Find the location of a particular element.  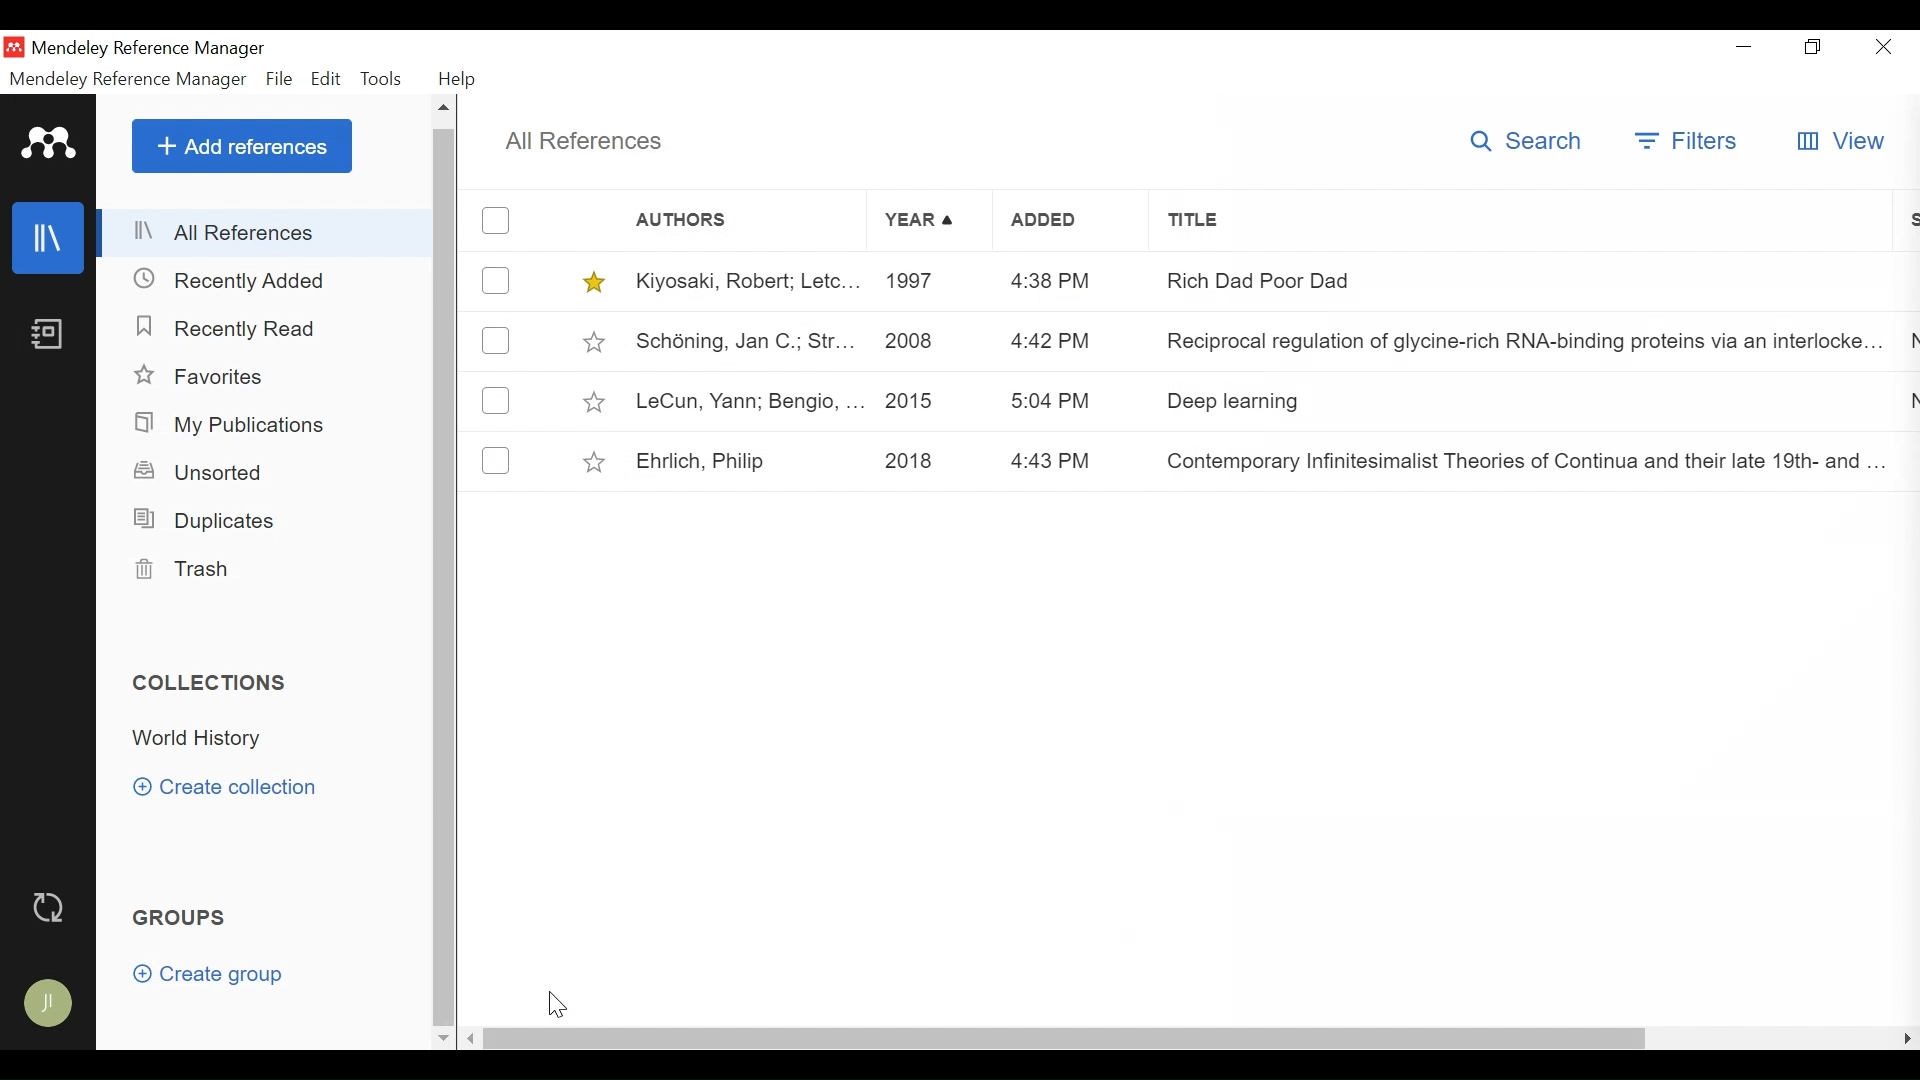

Help is located at coordinates (457, 79).